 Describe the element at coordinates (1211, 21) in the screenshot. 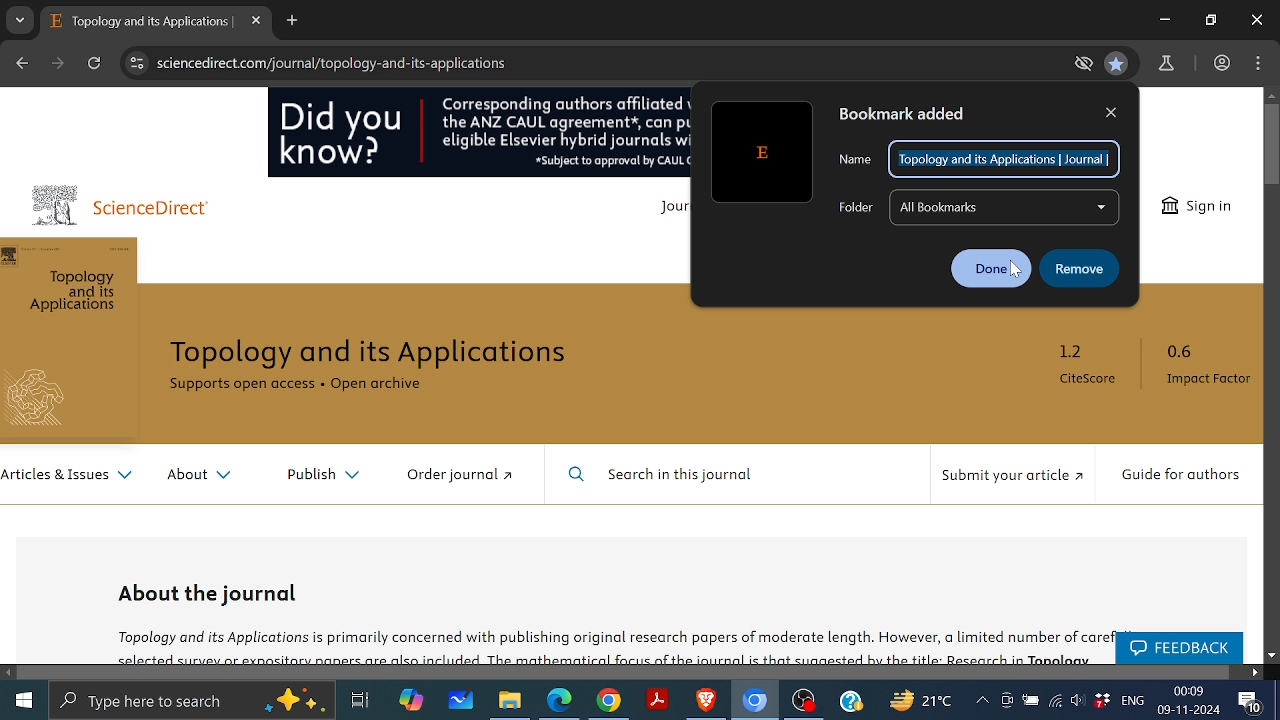

I see `maximize` at that location.